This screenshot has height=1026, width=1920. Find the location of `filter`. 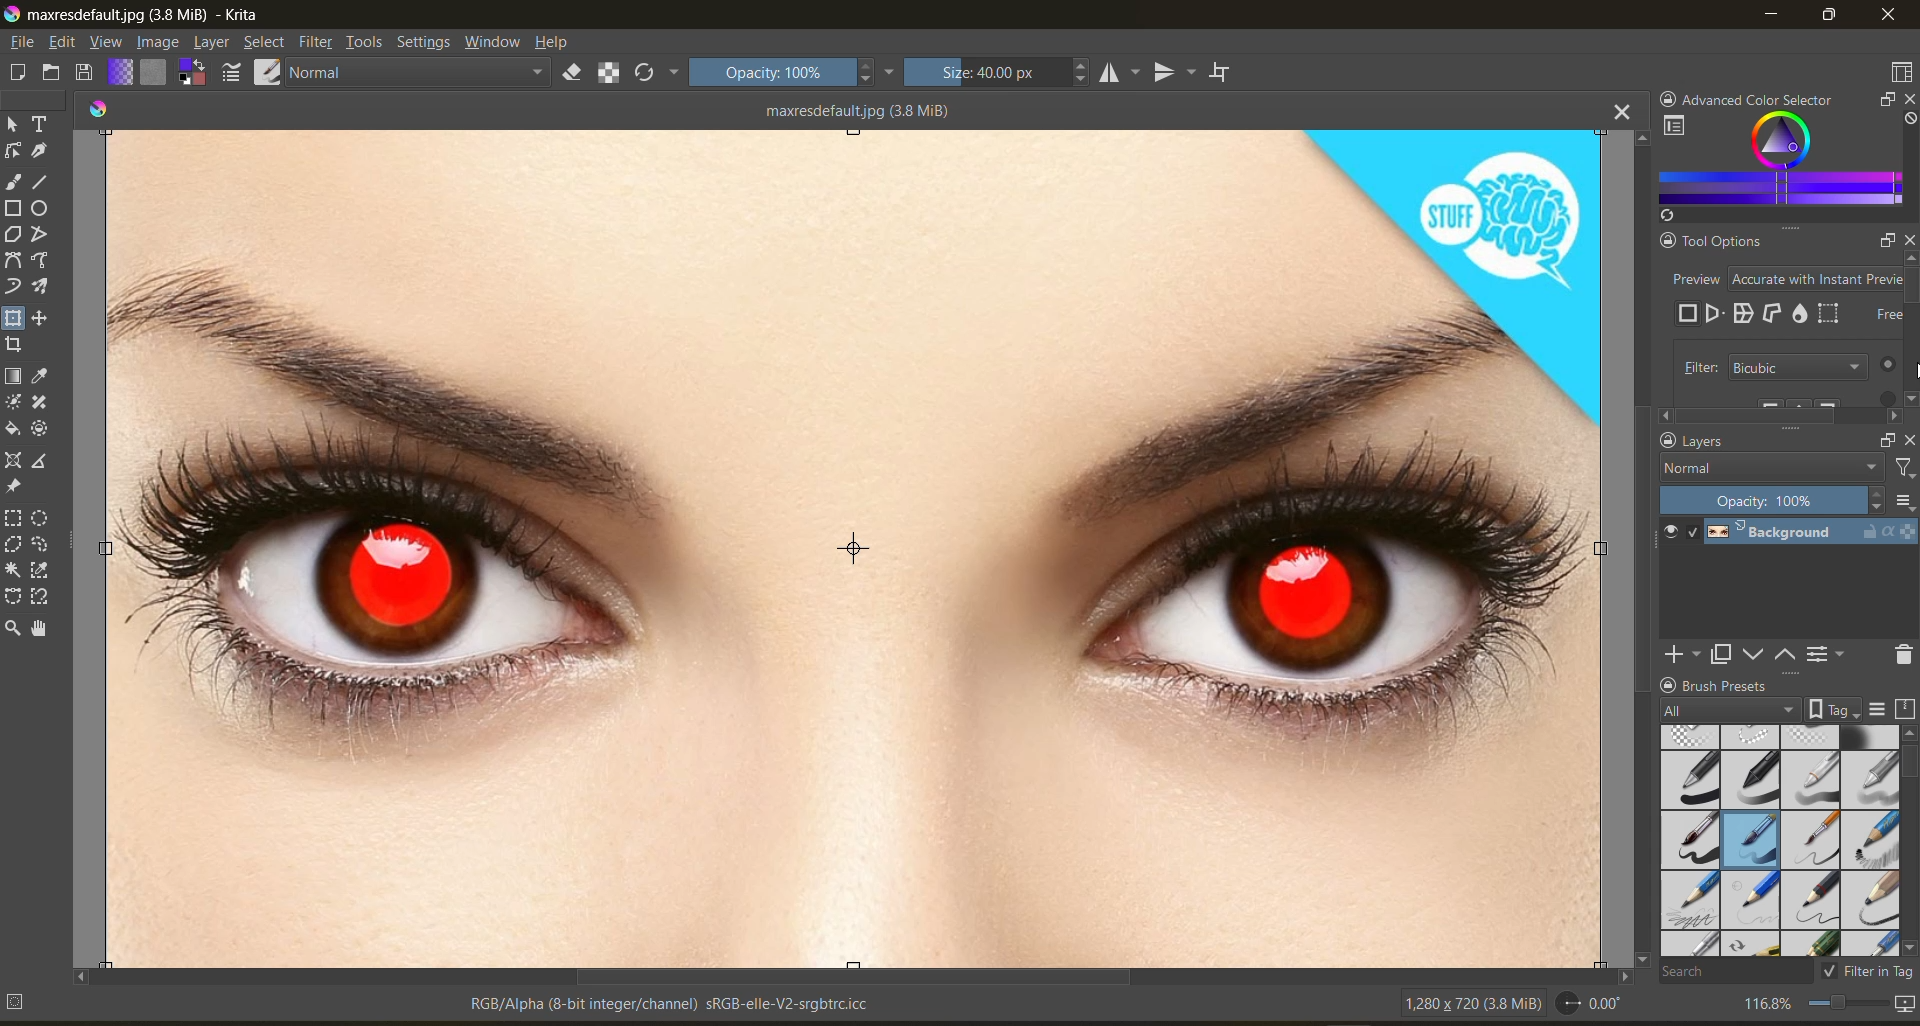

filter is located at coordinates (1902, 468).